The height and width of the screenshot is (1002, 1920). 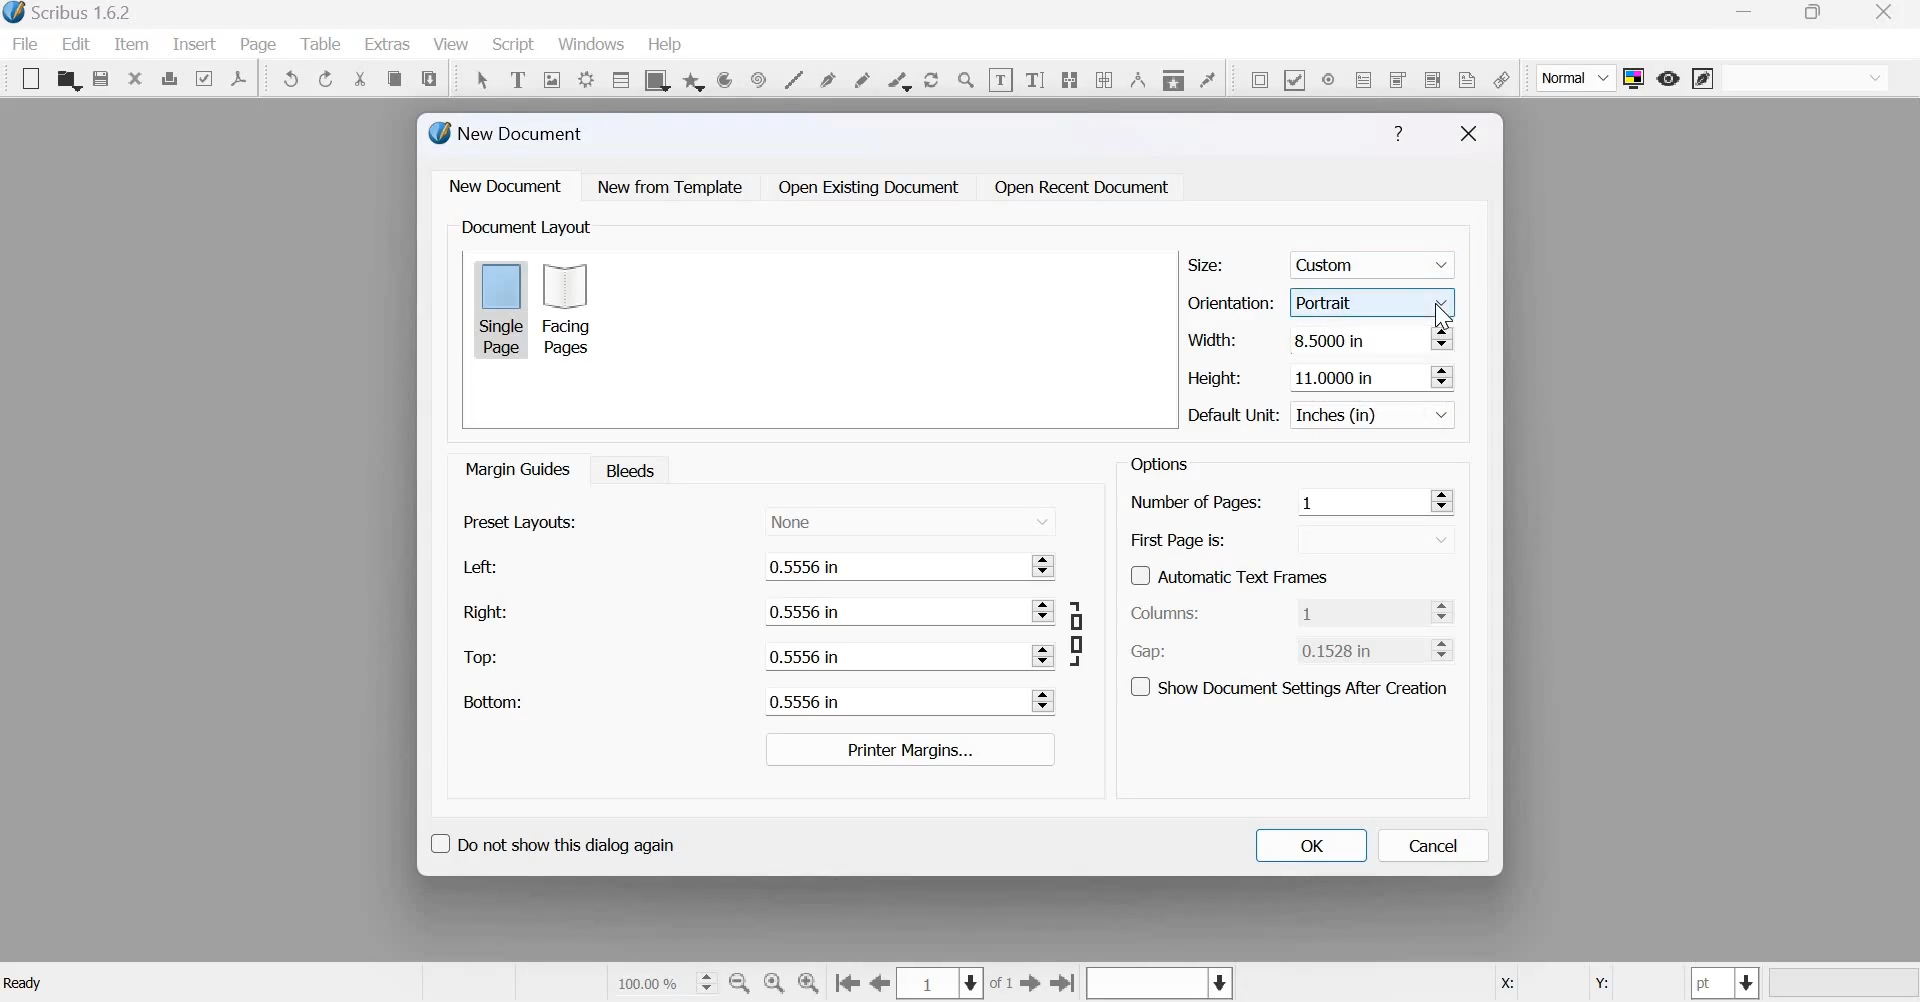 What do you see at coordinates (259, 44) in the screenshot?
I see `page` at bounding box center [259, 44].